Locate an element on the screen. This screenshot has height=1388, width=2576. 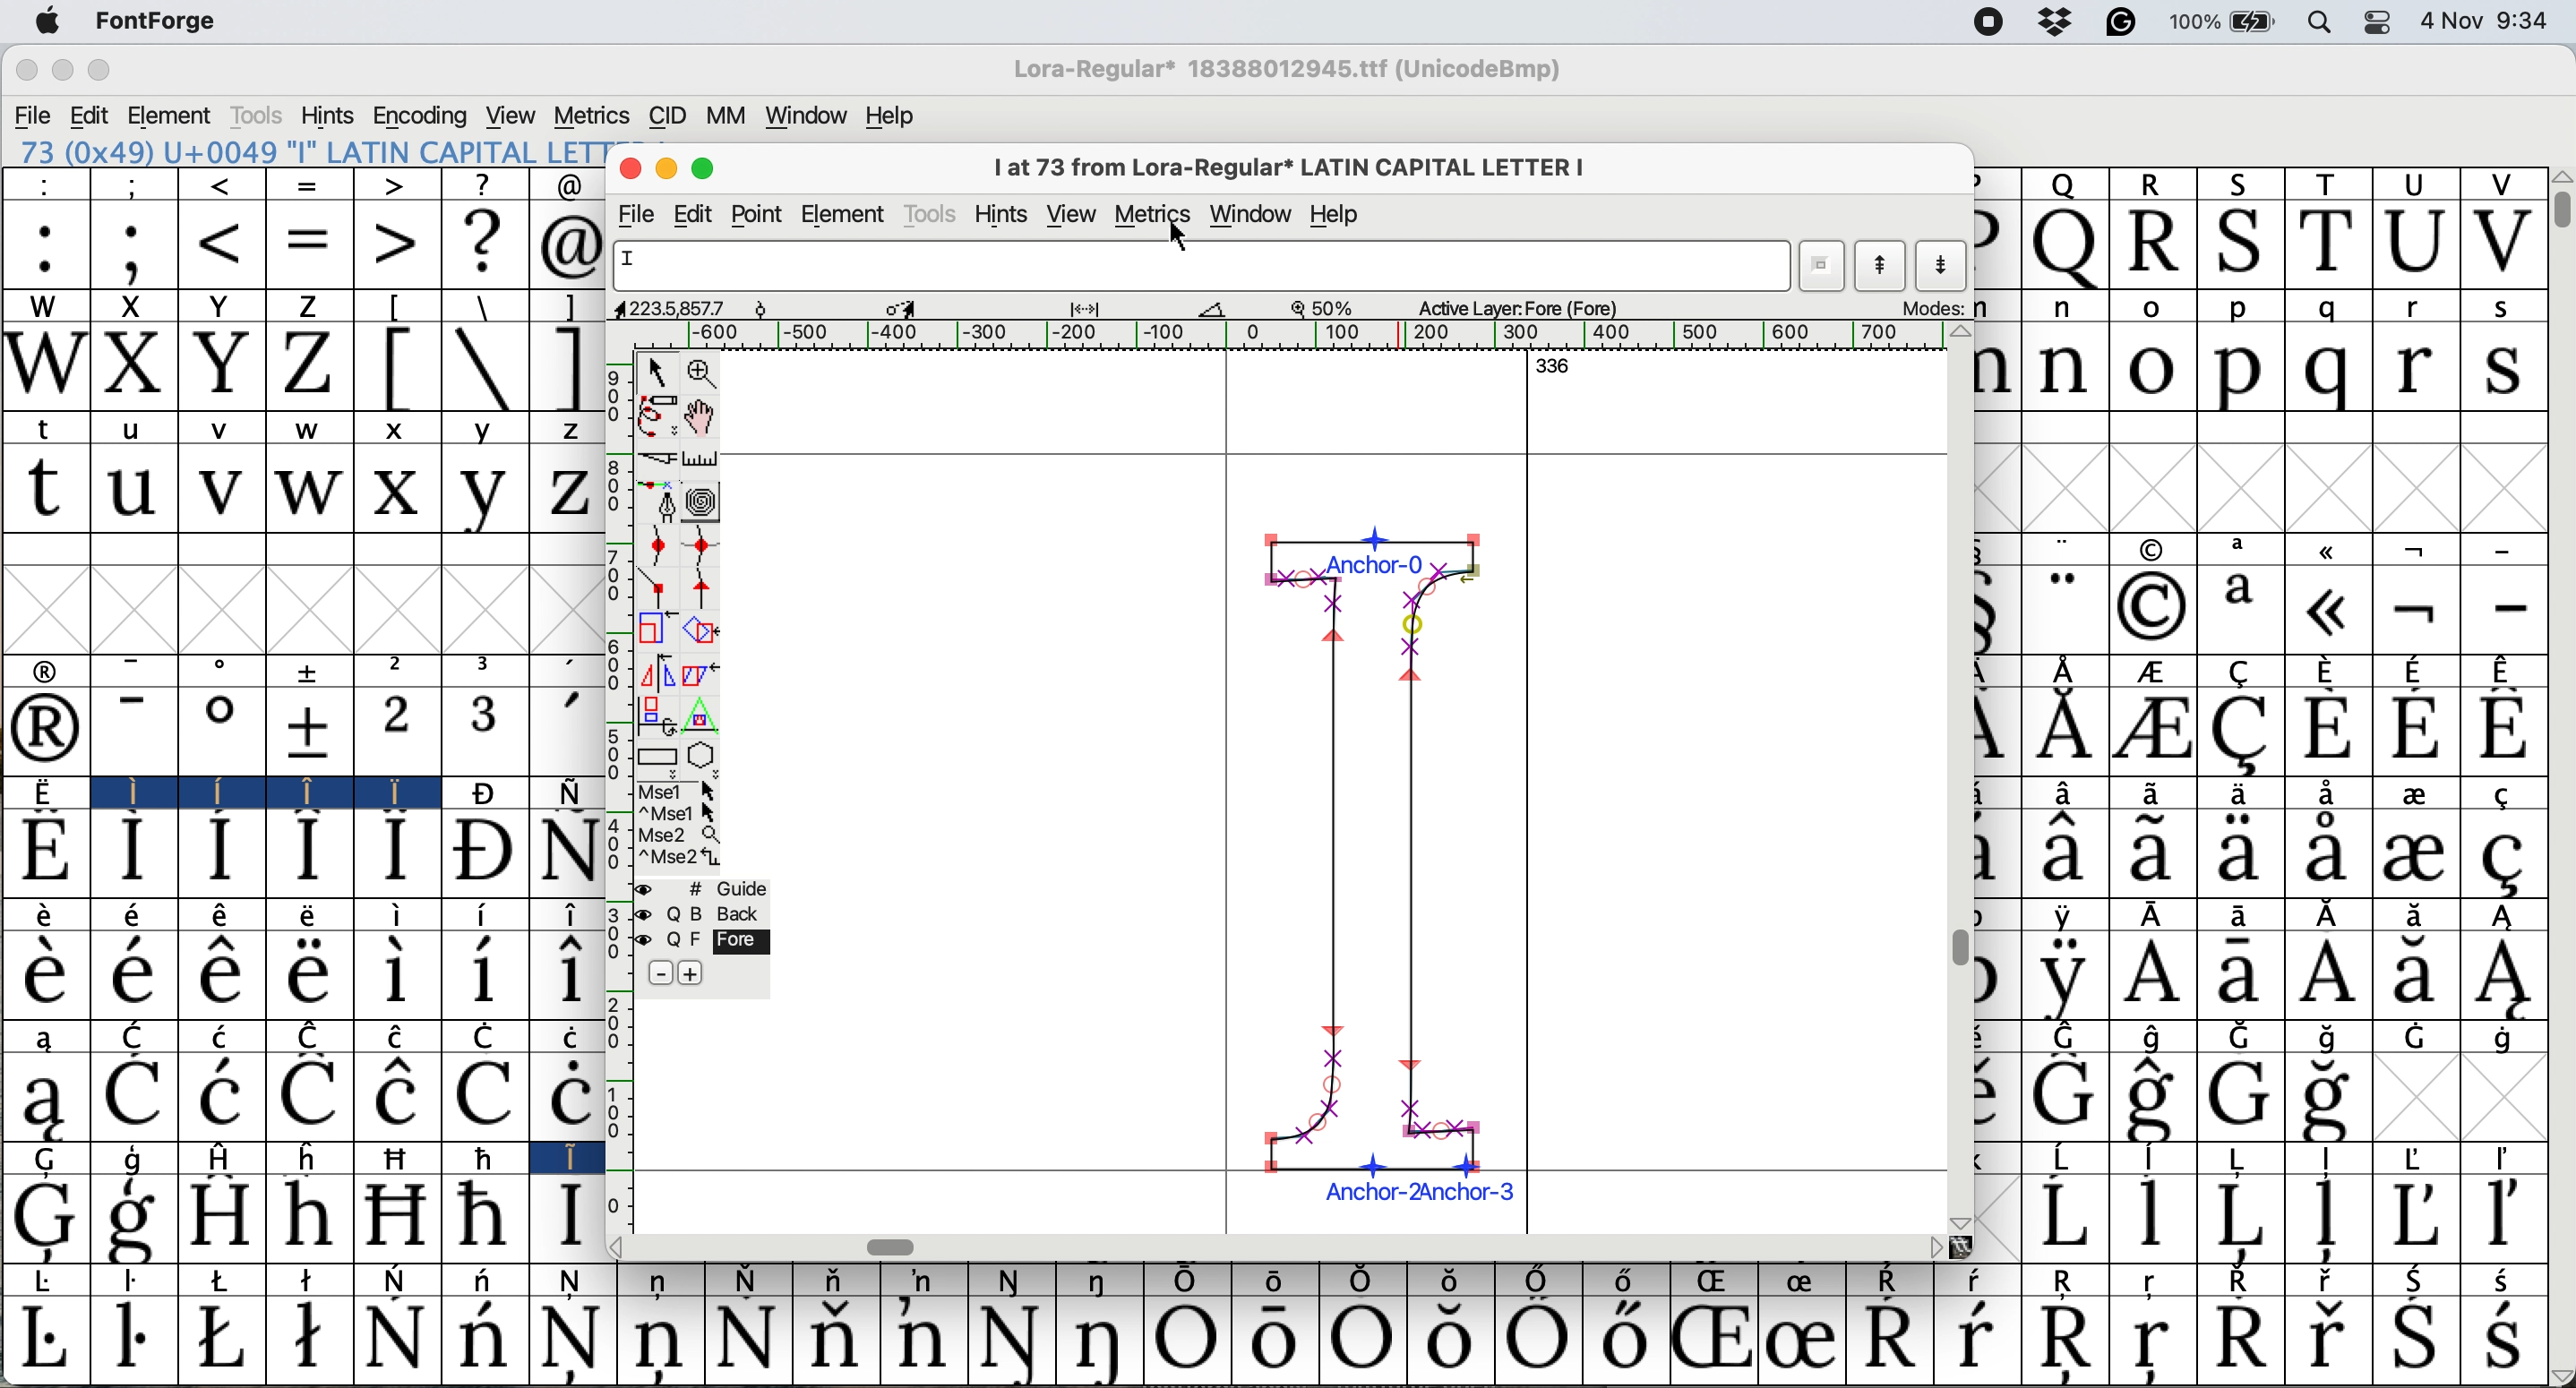
Symbol is located at coordinates (2515, 791).